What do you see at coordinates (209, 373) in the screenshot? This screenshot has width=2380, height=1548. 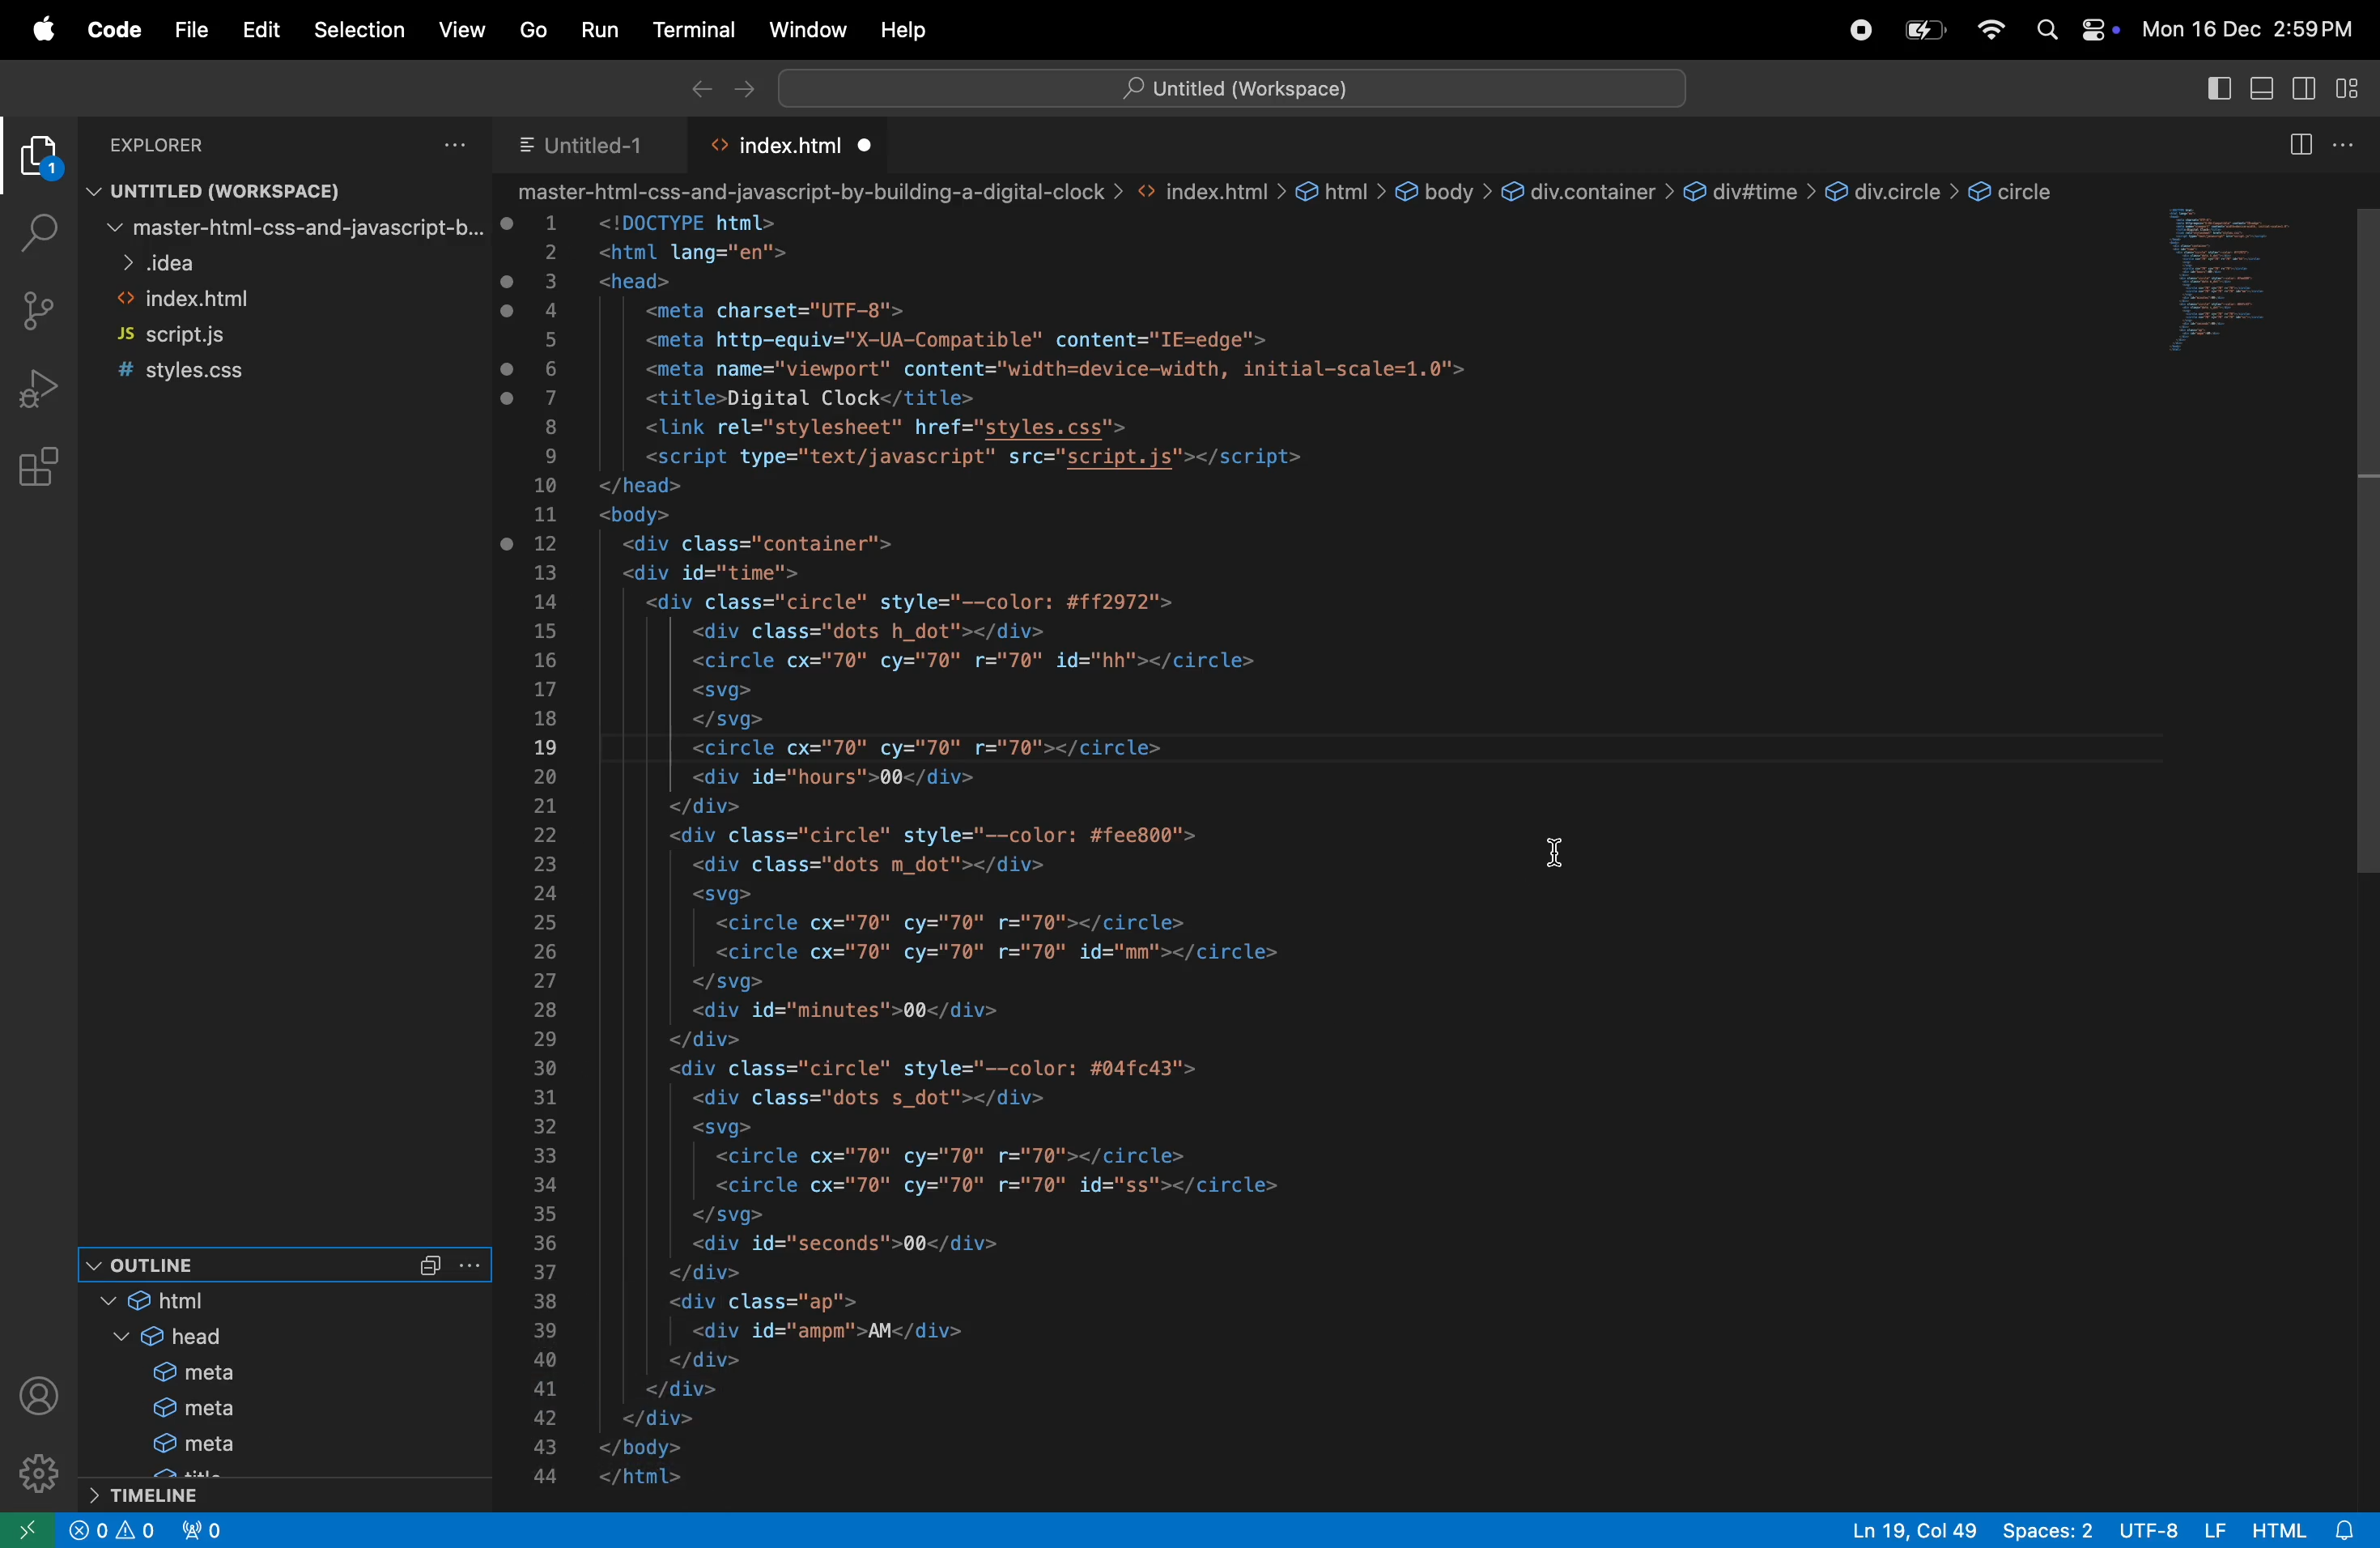 I see `style.css` at bounding box center [209, 373].